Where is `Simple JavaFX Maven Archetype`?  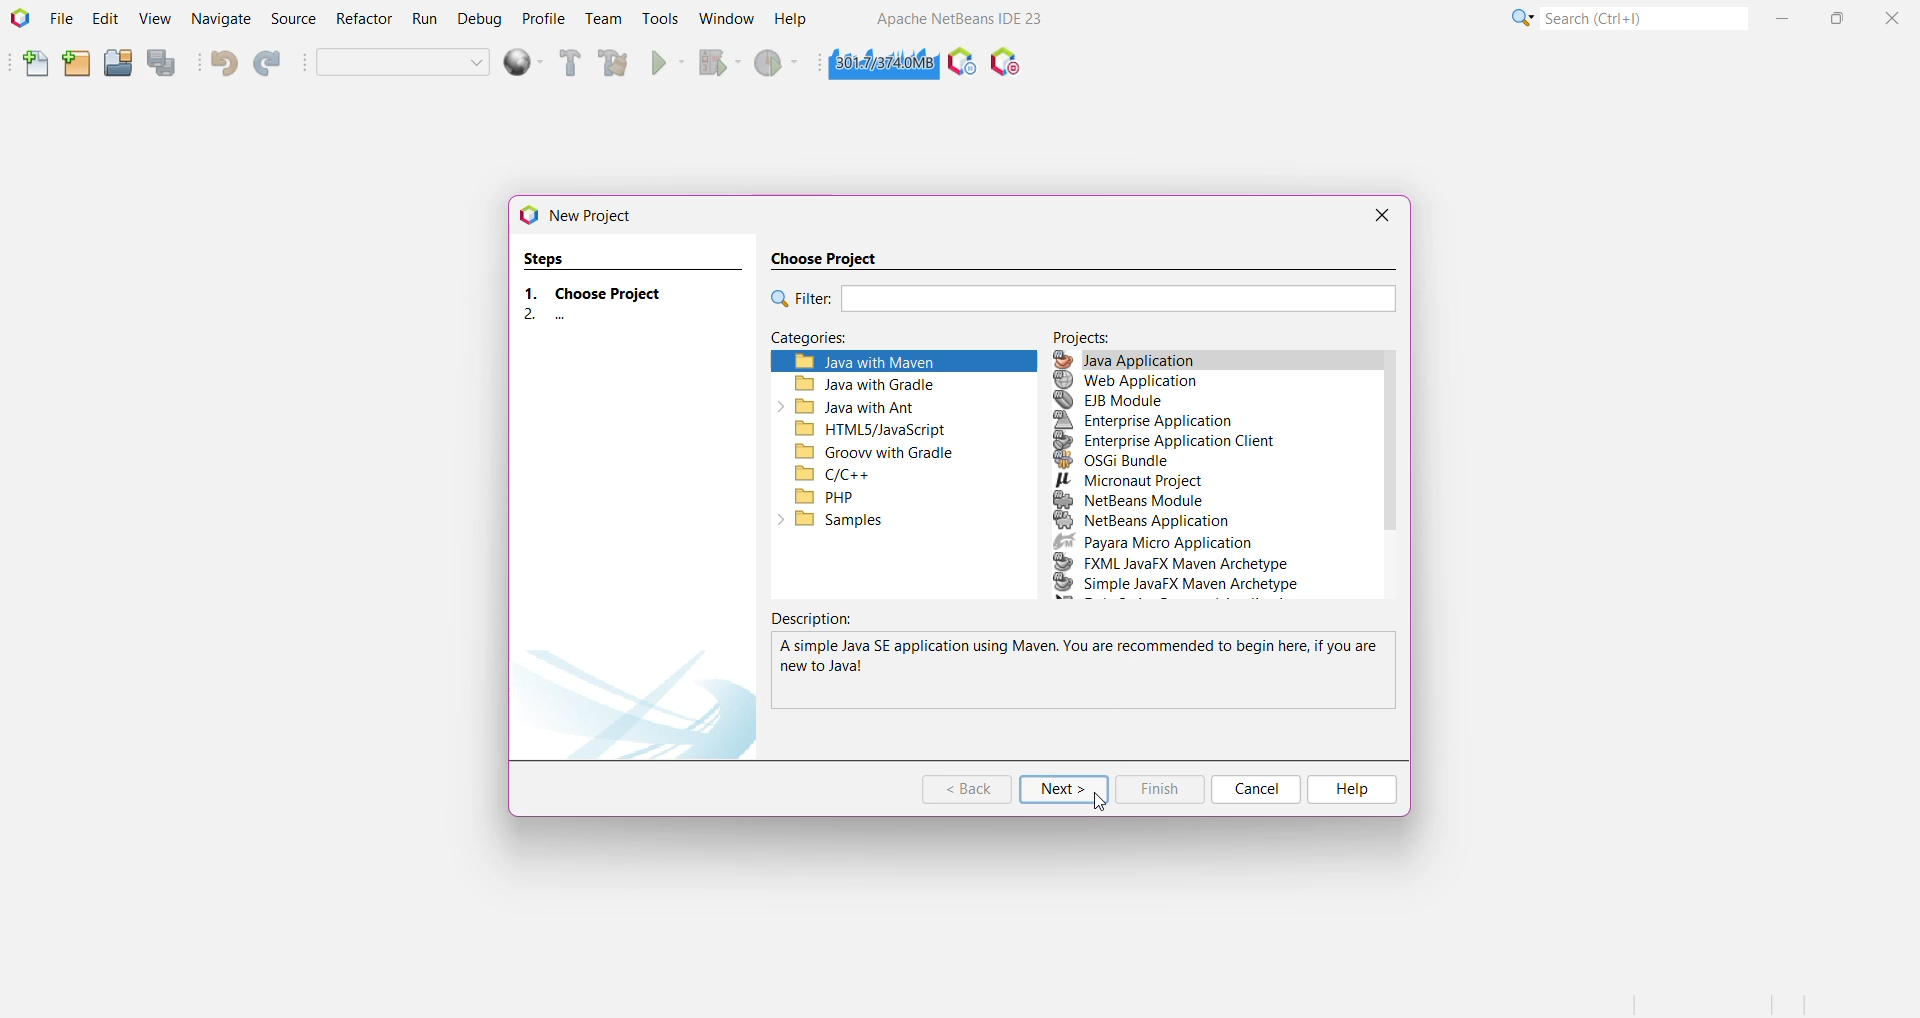 Simple JavaFX Maven Archetype is located at coordinates (1178, 586).